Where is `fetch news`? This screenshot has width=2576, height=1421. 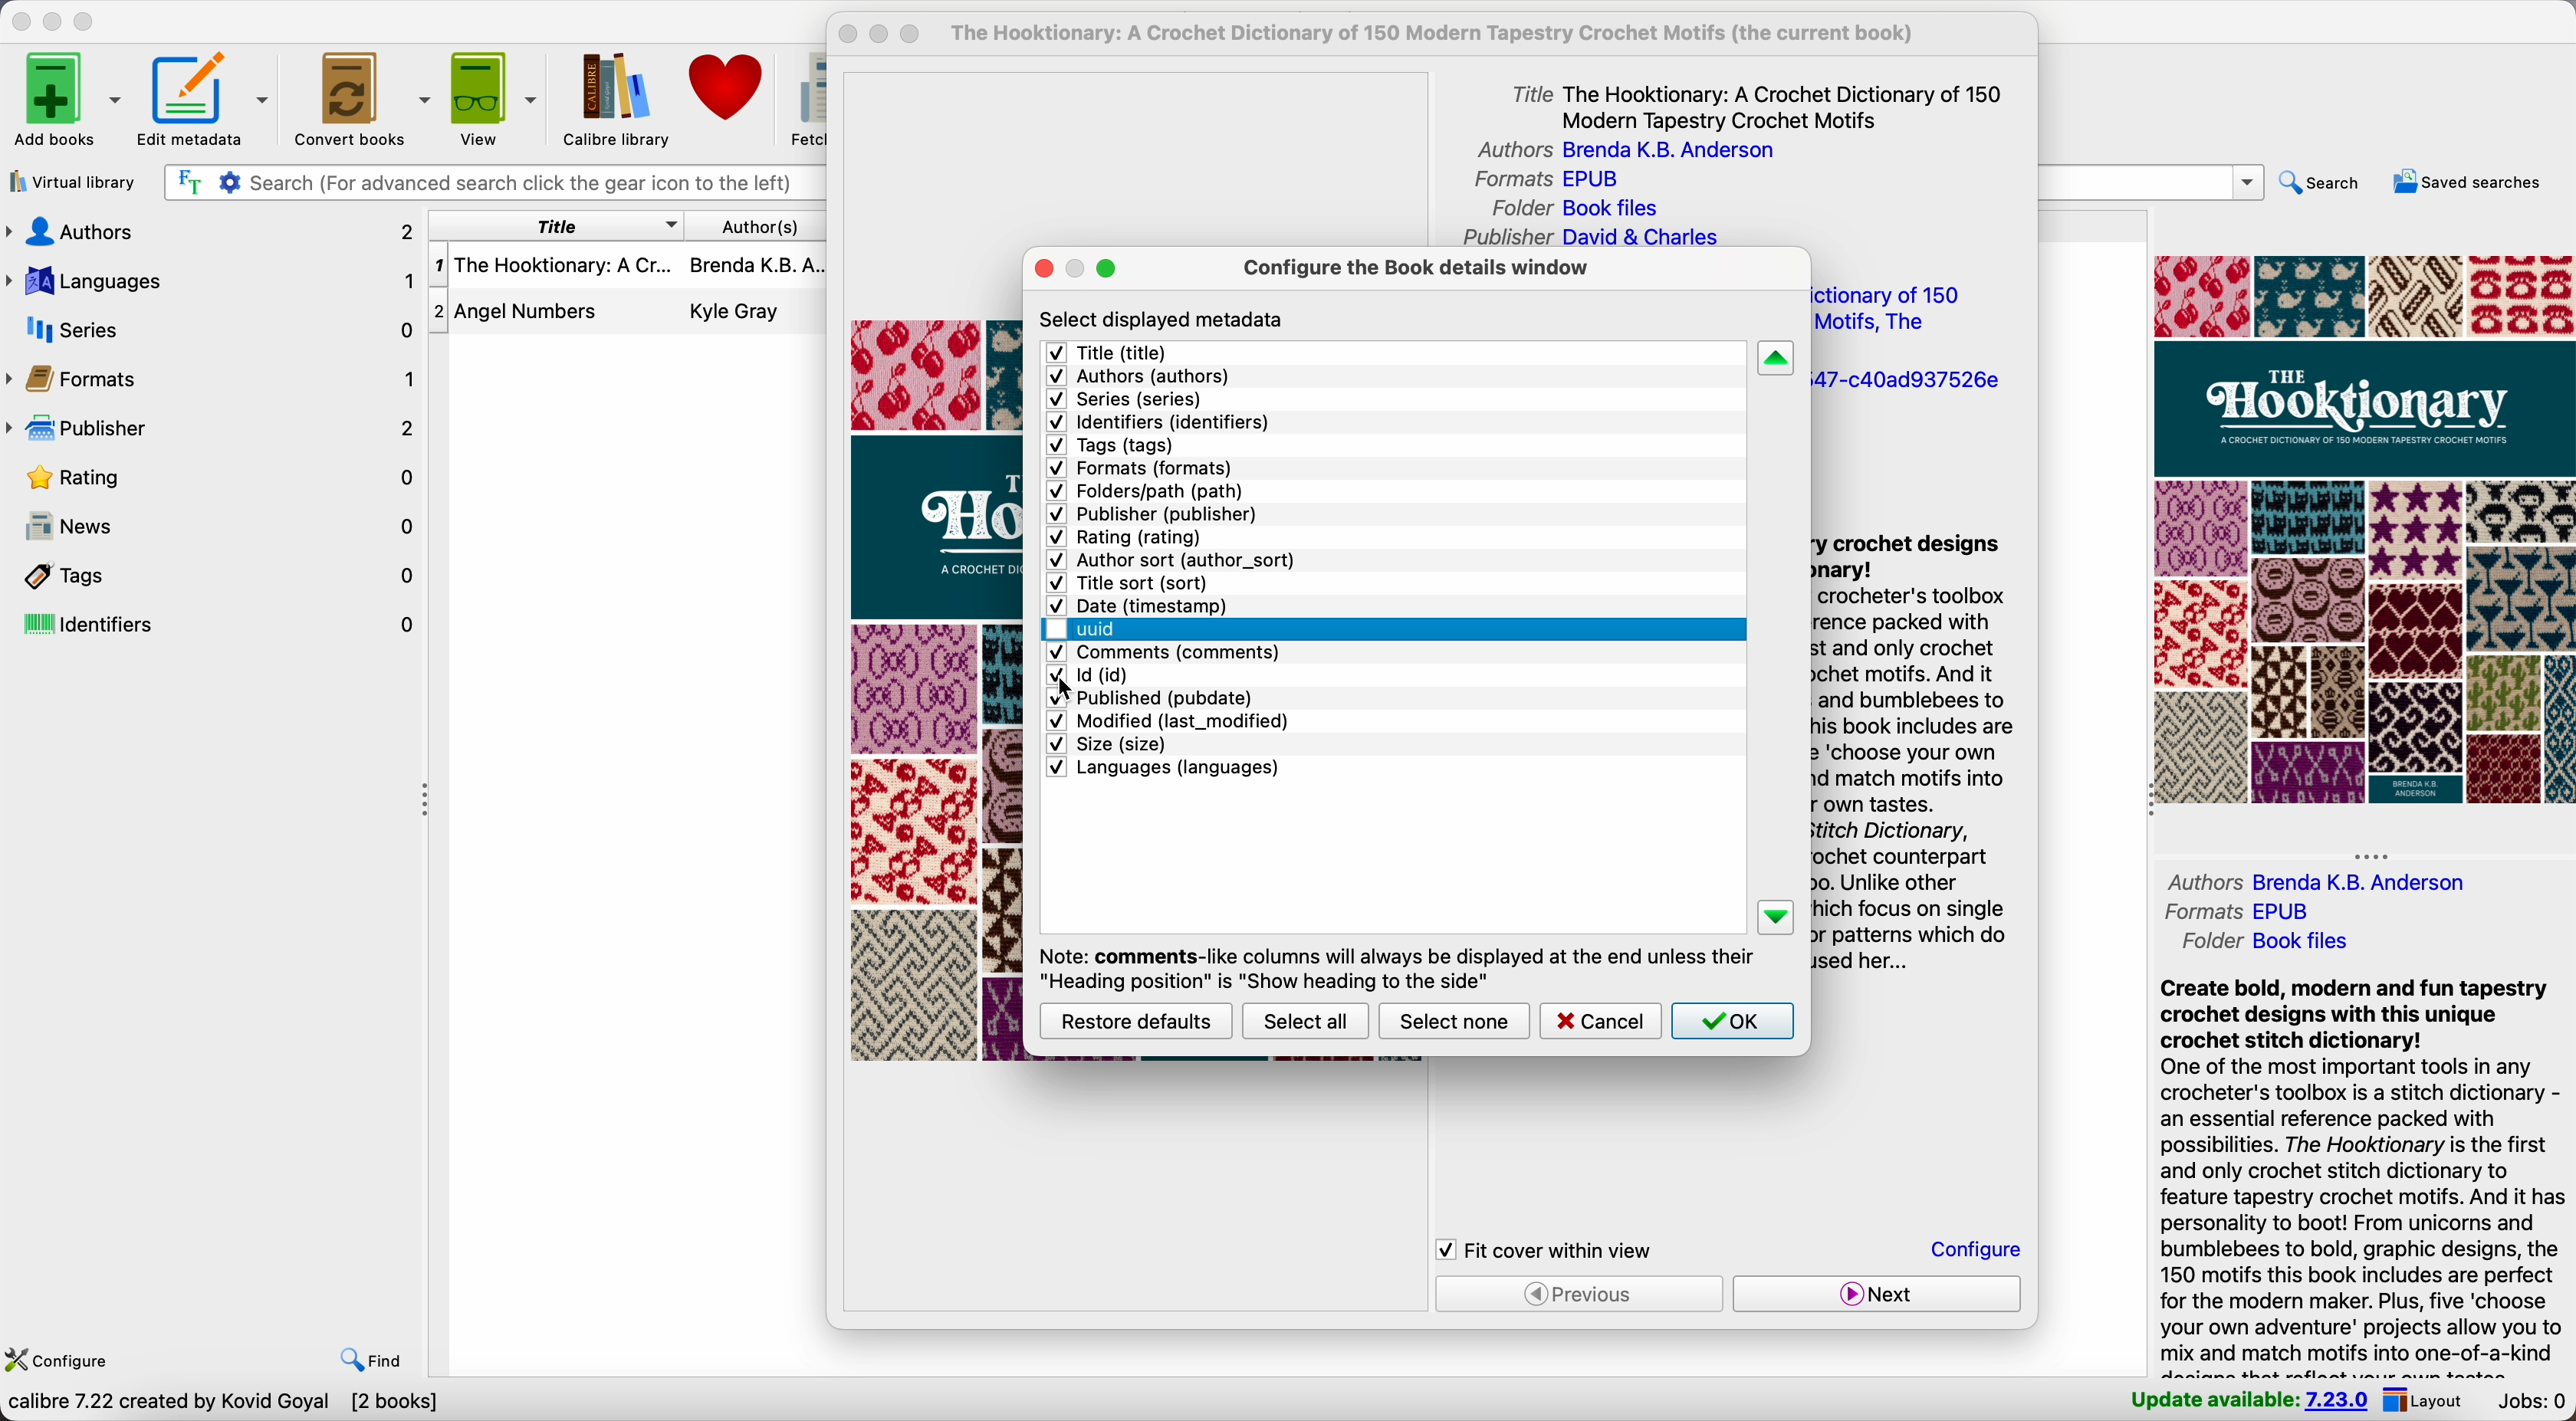
fetch news is located at coordinates (804, 96).